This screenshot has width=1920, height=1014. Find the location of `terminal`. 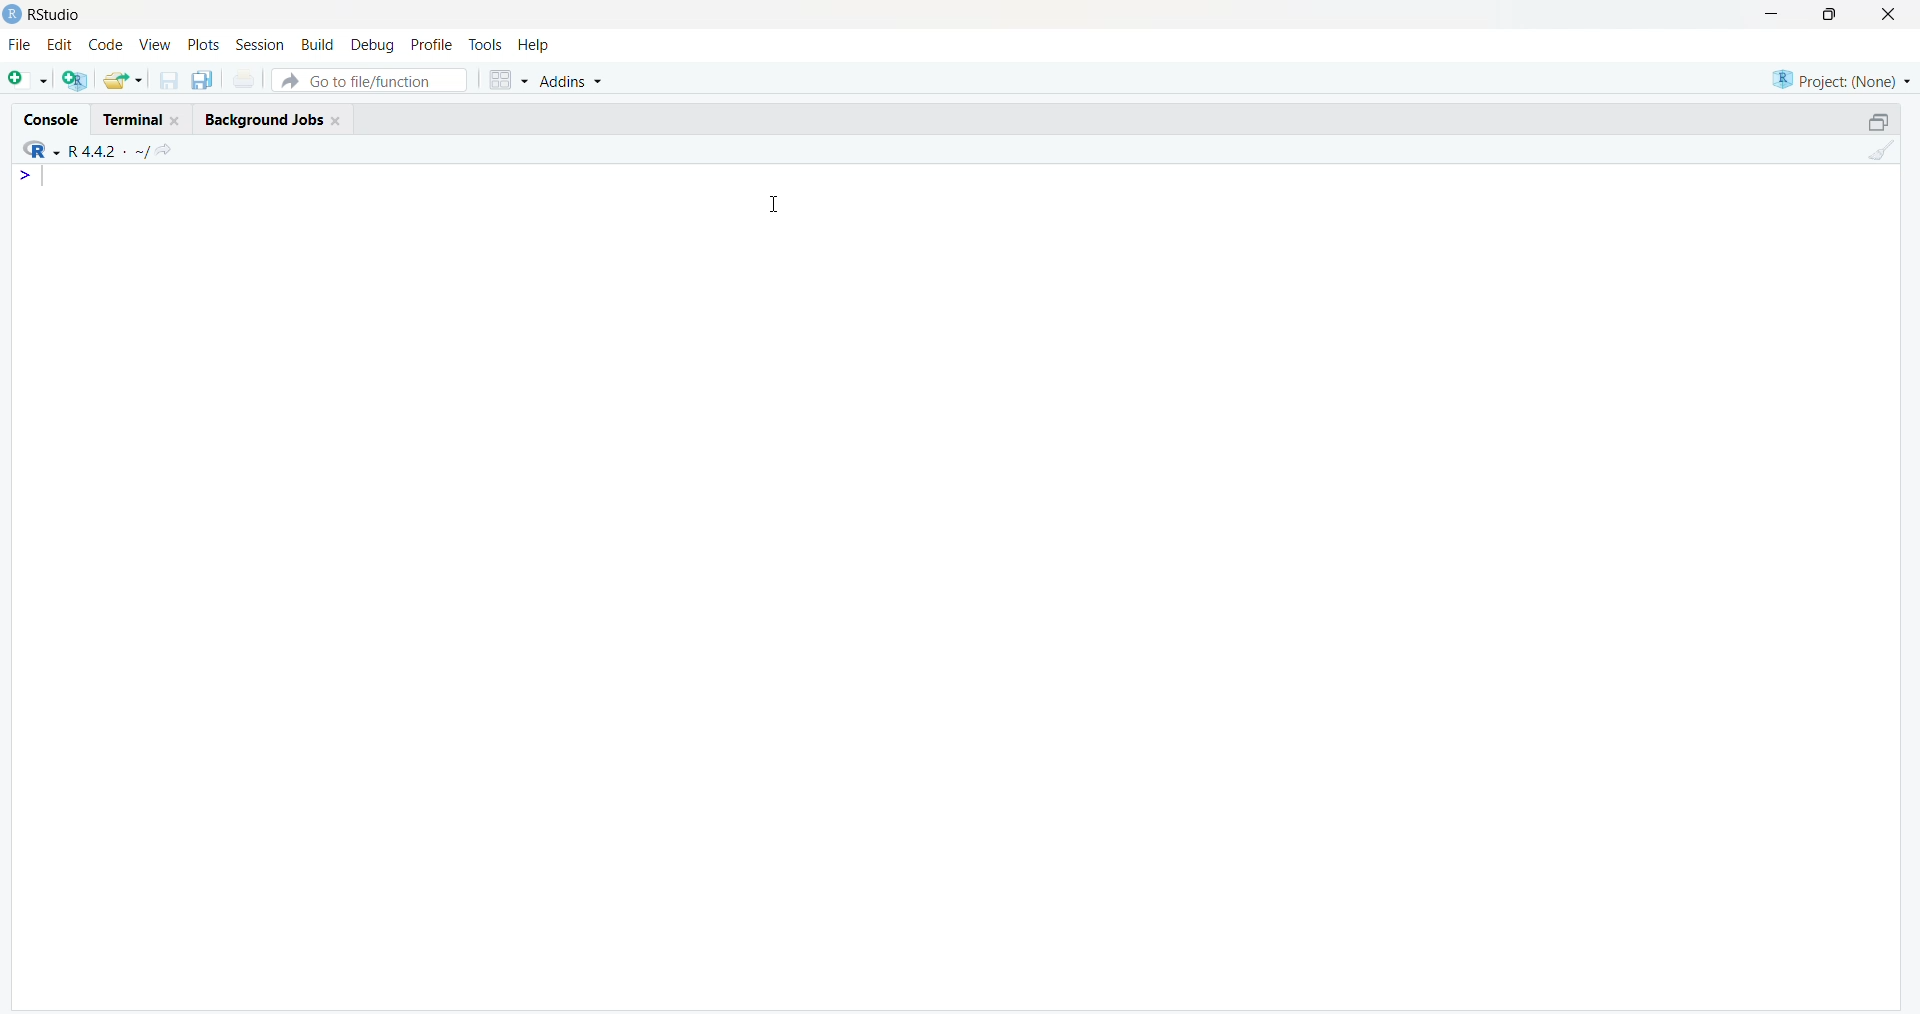

terminal is located at coordinates (134, 120).